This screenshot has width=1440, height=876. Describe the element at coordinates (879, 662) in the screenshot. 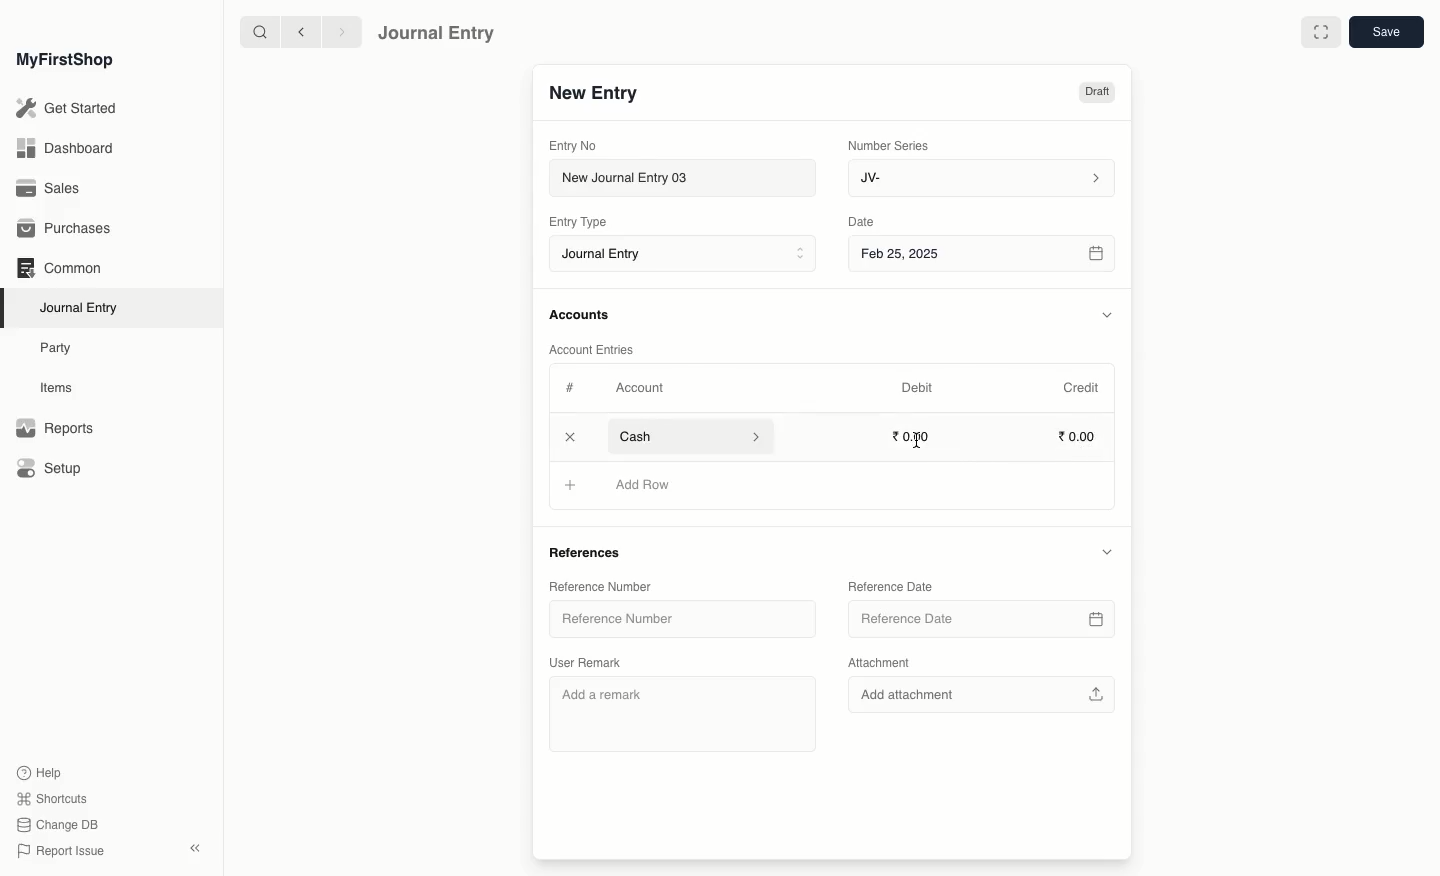

I see `Attachment` at that location.